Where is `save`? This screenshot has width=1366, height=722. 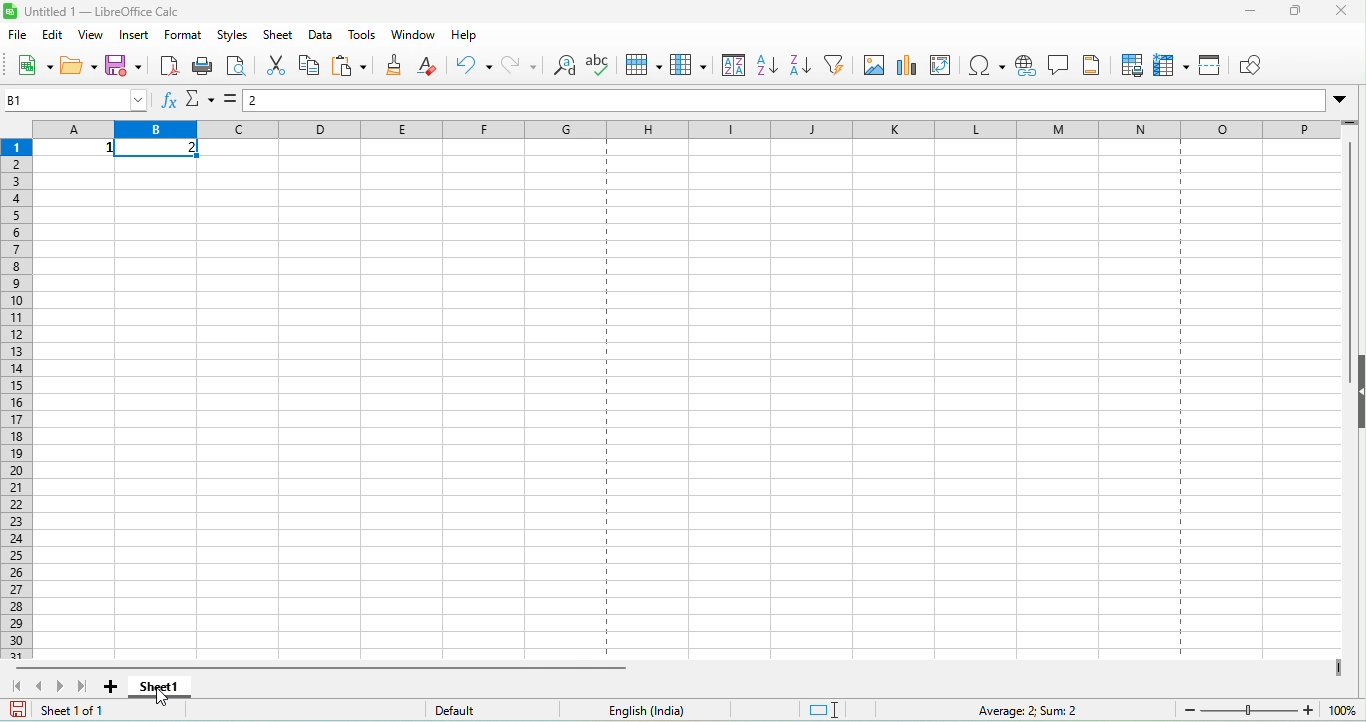 save is located at coordinates (126, 66).